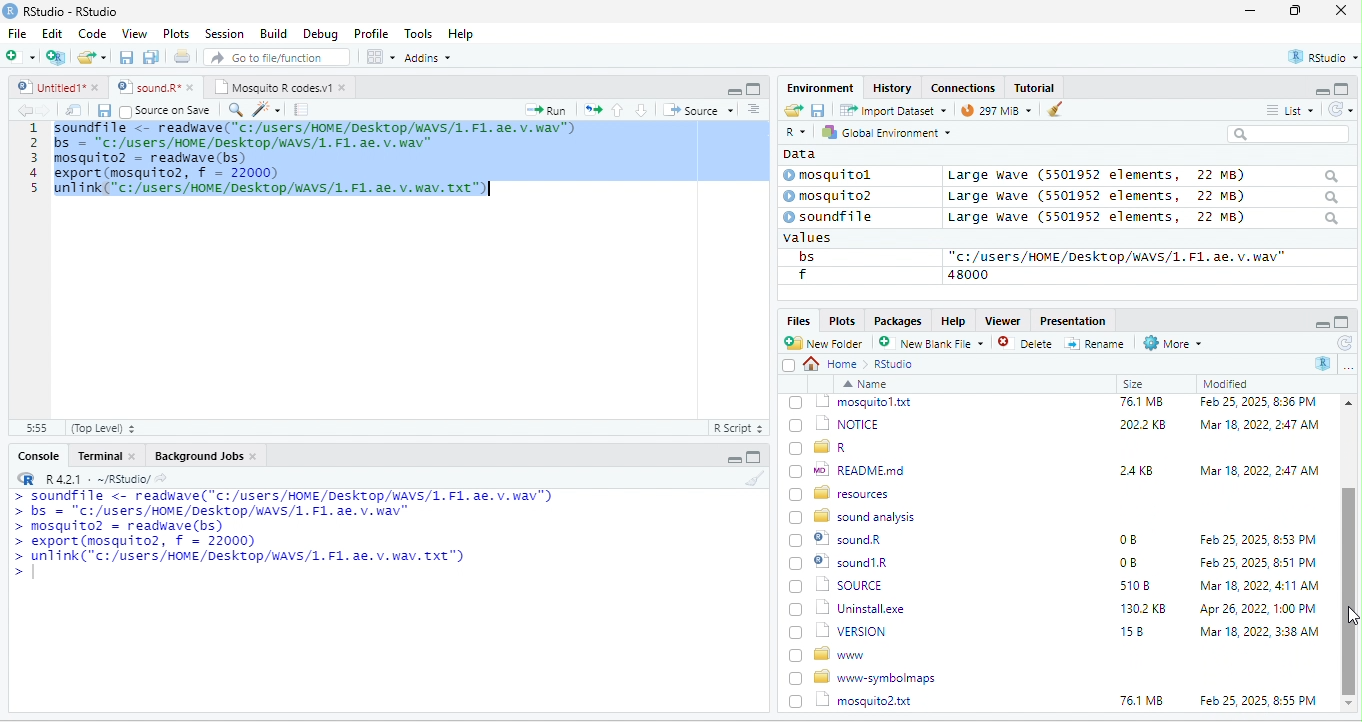 The width and height of the screenshot is (1362, 722). What do you see at coordinates (753, 88) in the screenshot?
I see `maximize` at bounding box center [753, 88].